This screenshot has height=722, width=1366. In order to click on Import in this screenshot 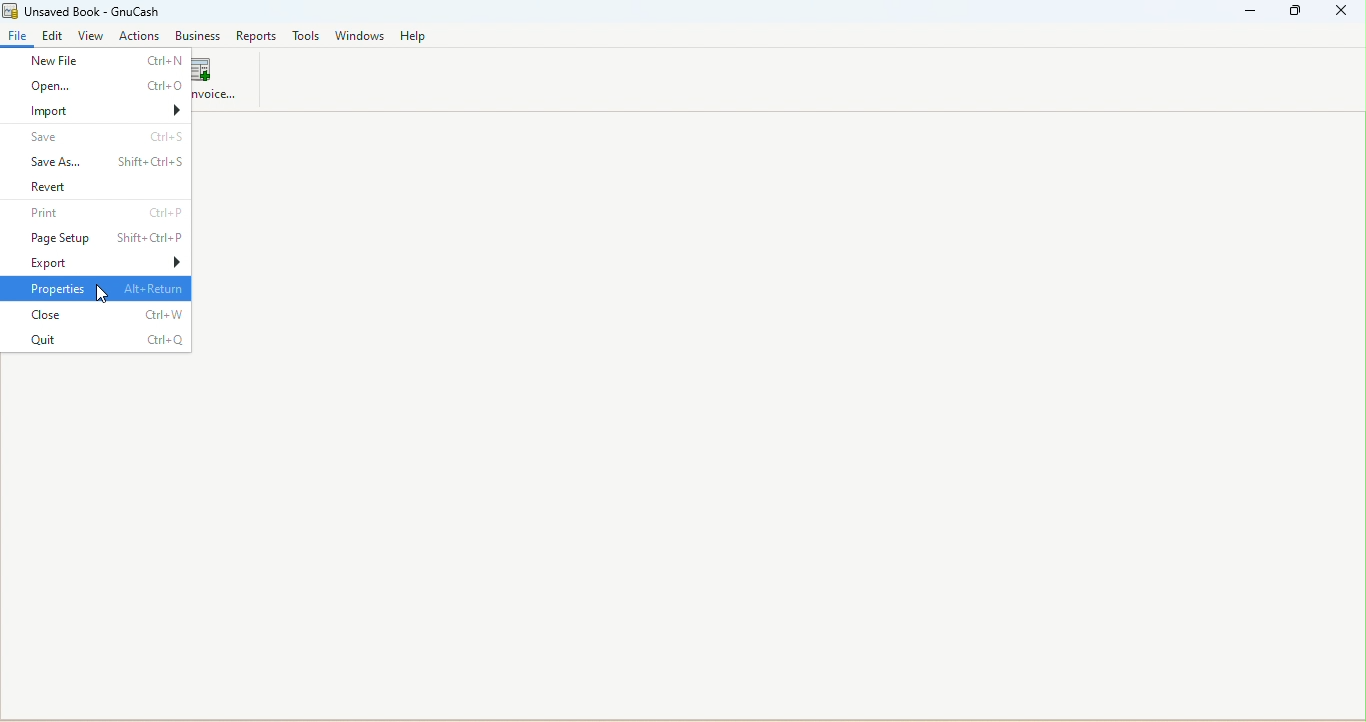, I will do `click(95, 110)`.